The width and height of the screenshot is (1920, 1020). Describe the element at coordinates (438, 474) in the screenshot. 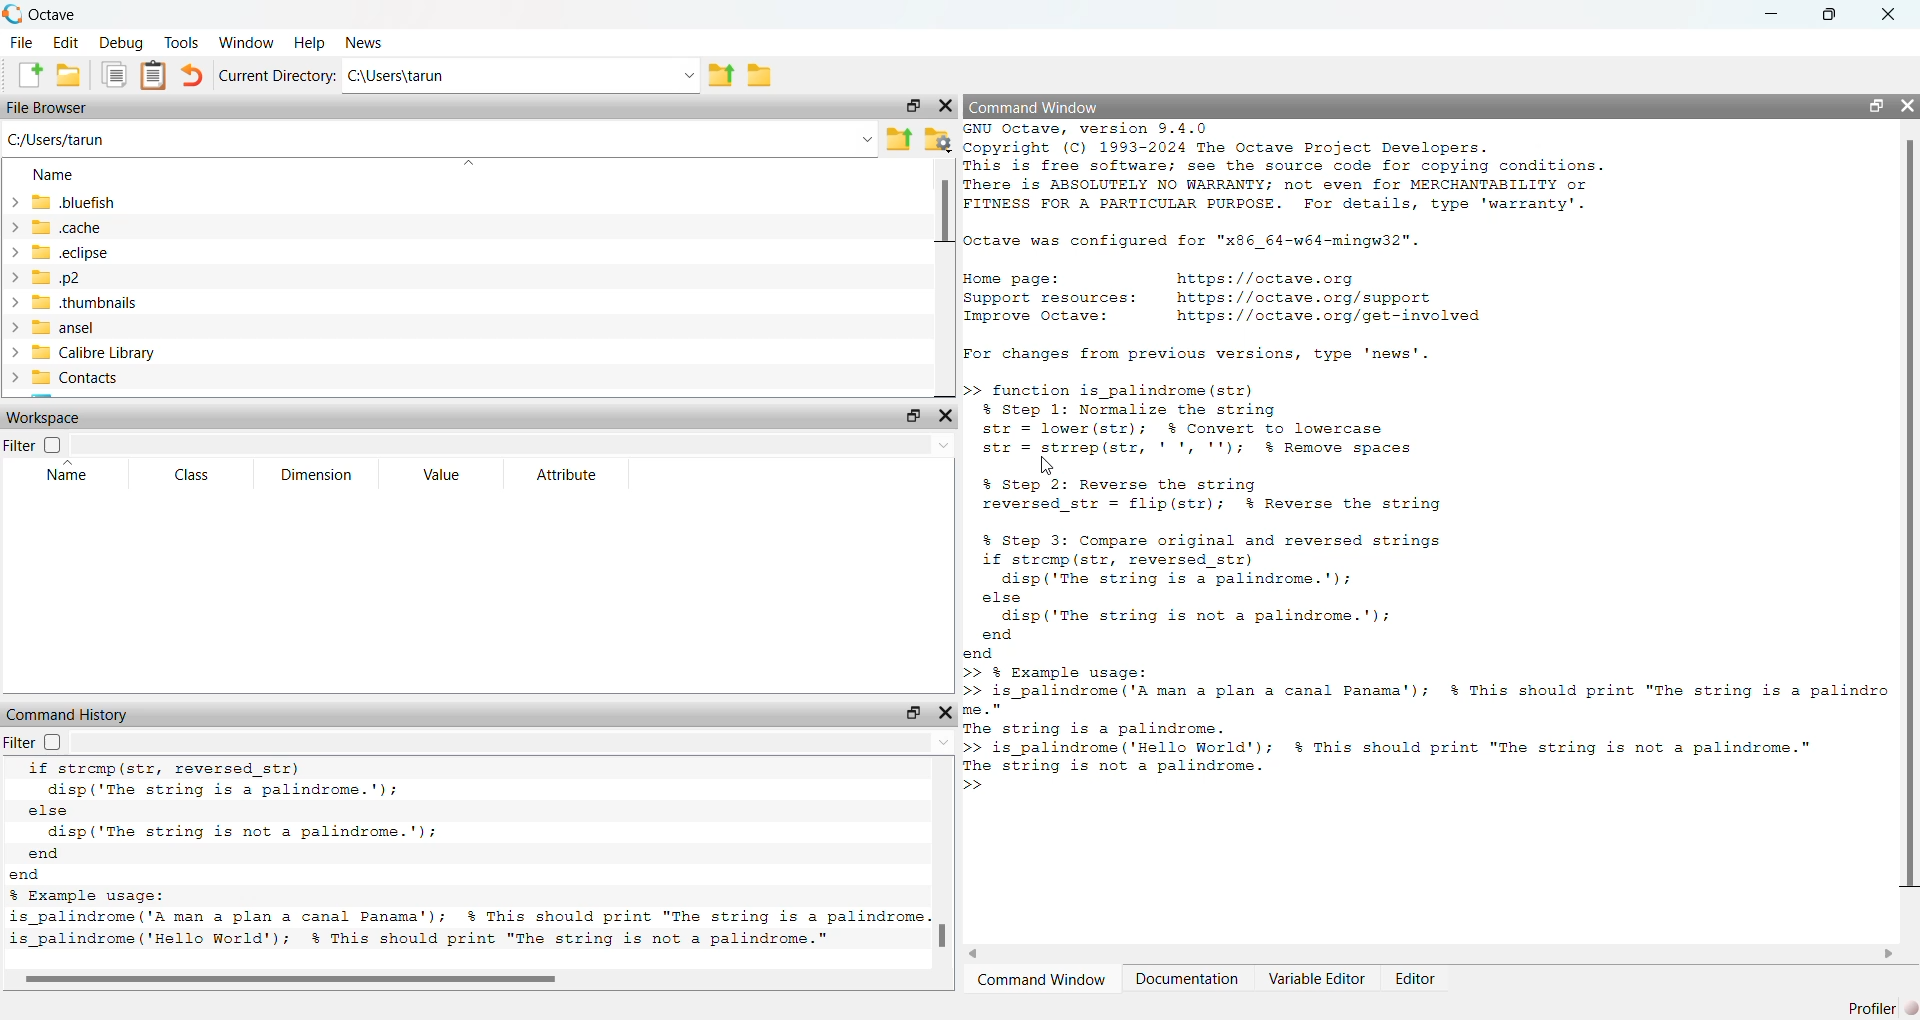

I see `value` at that location.